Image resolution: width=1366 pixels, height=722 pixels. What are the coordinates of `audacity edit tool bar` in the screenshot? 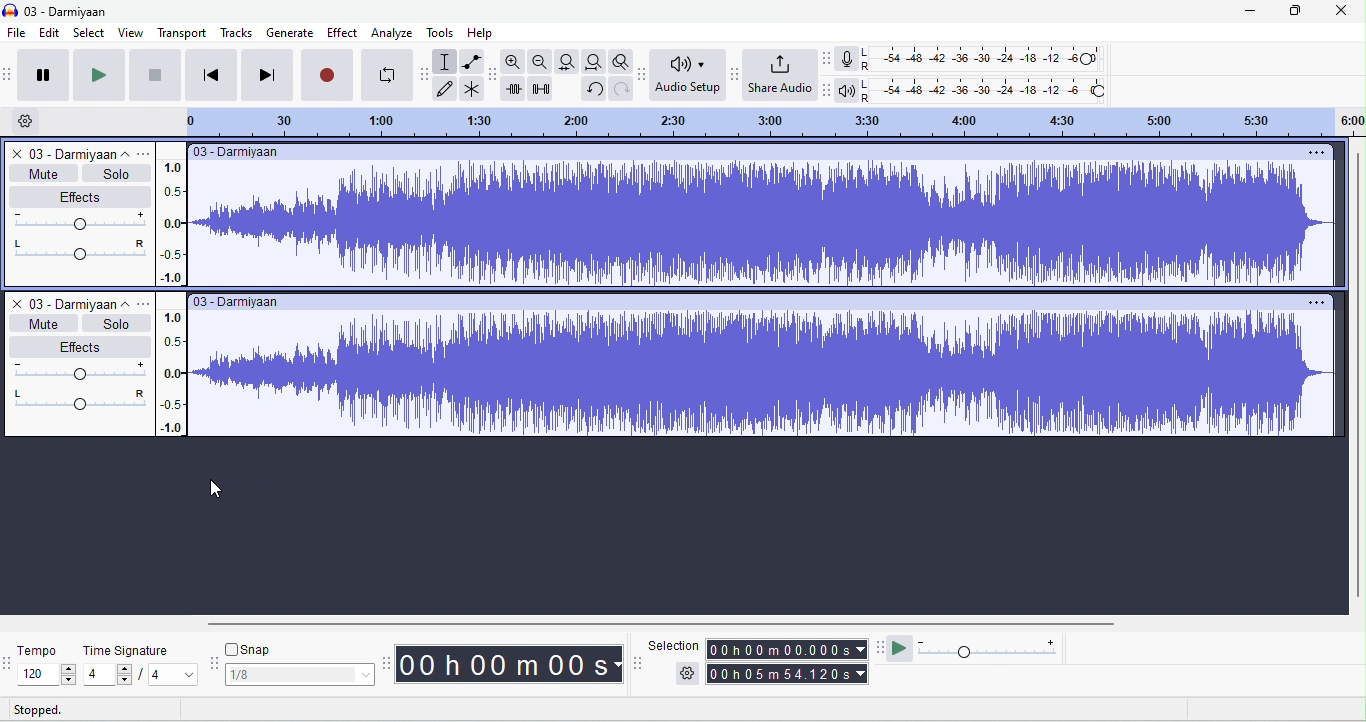 It's located at (495, 76).